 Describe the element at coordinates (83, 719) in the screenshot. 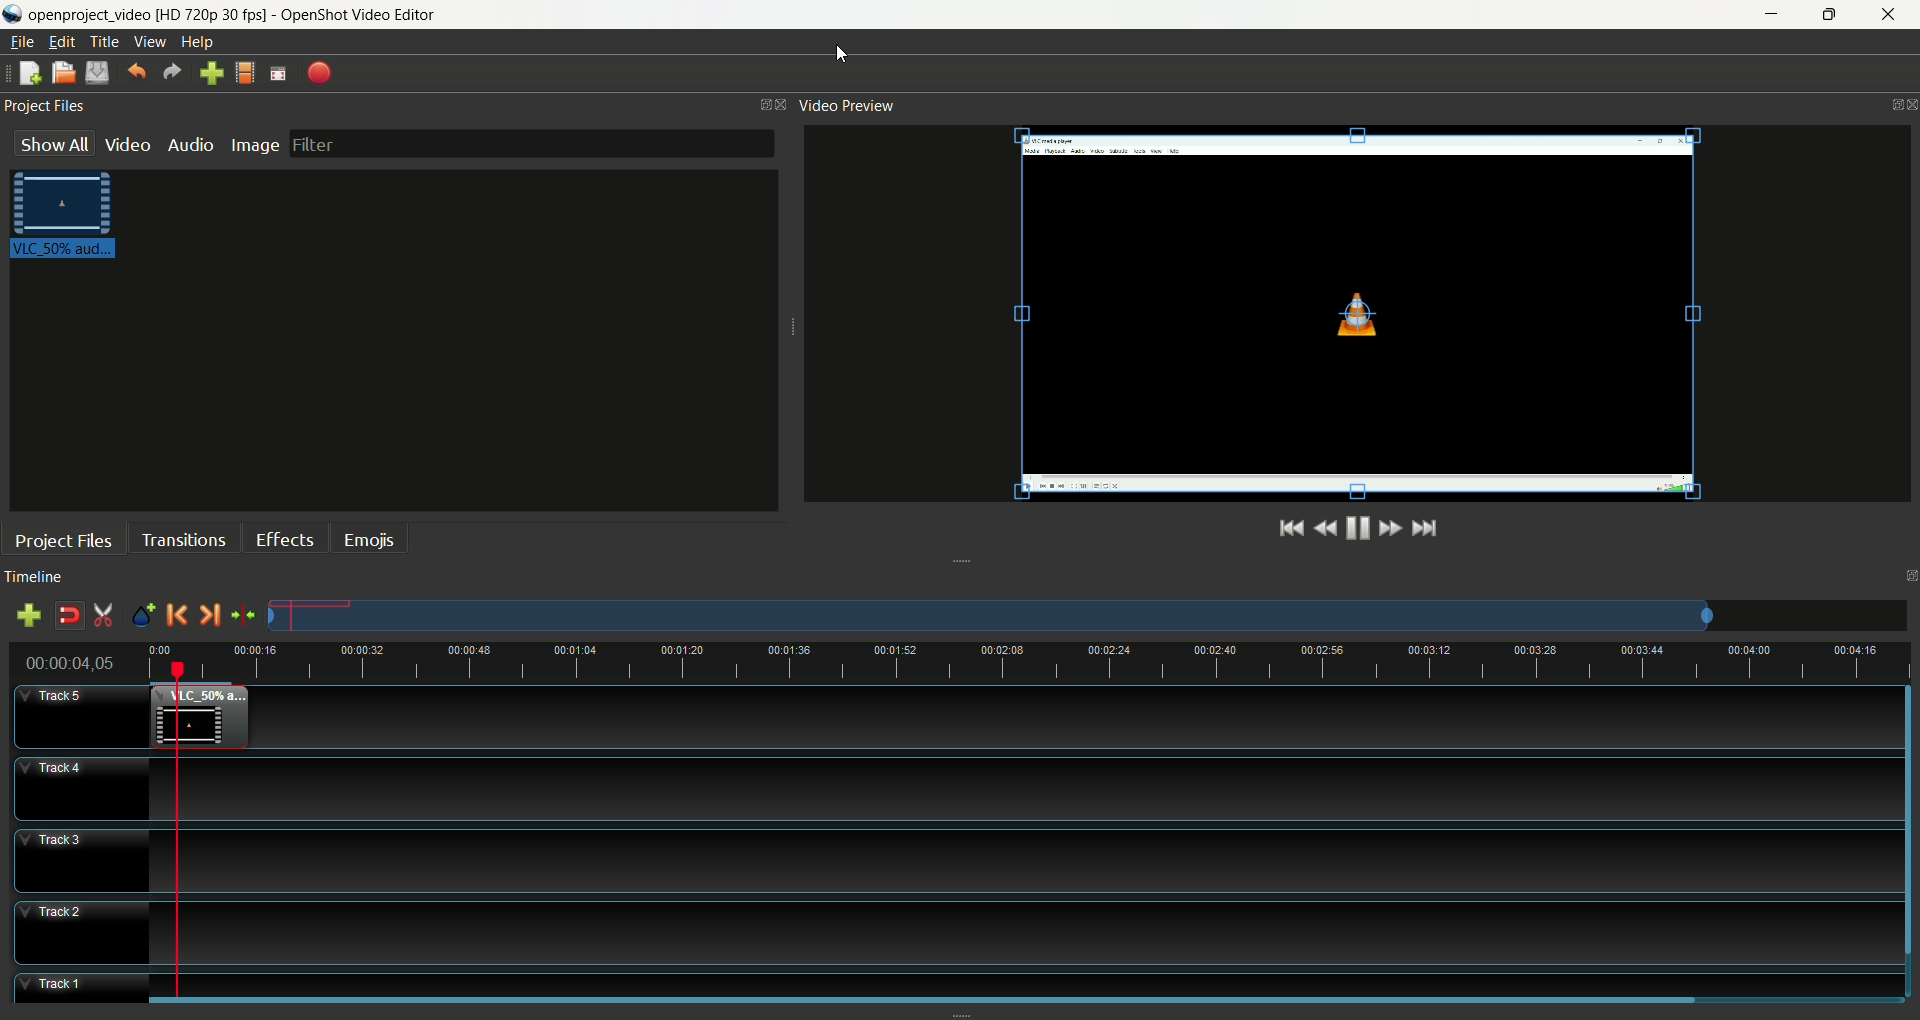

I see `track5` at that location.